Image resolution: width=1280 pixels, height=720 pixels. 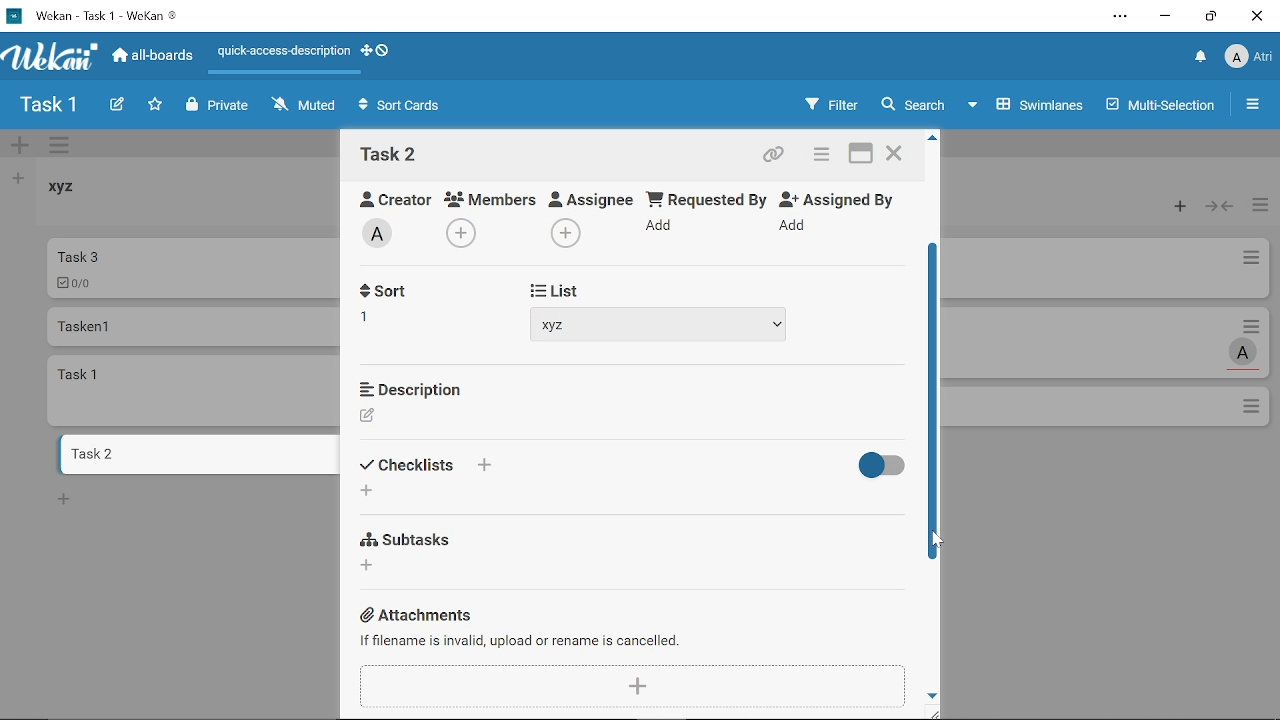 What do you see at coordinates (383, 50) in the screenshot?
I see `Show desktop drag handlws` at bounding box center [383, 50].